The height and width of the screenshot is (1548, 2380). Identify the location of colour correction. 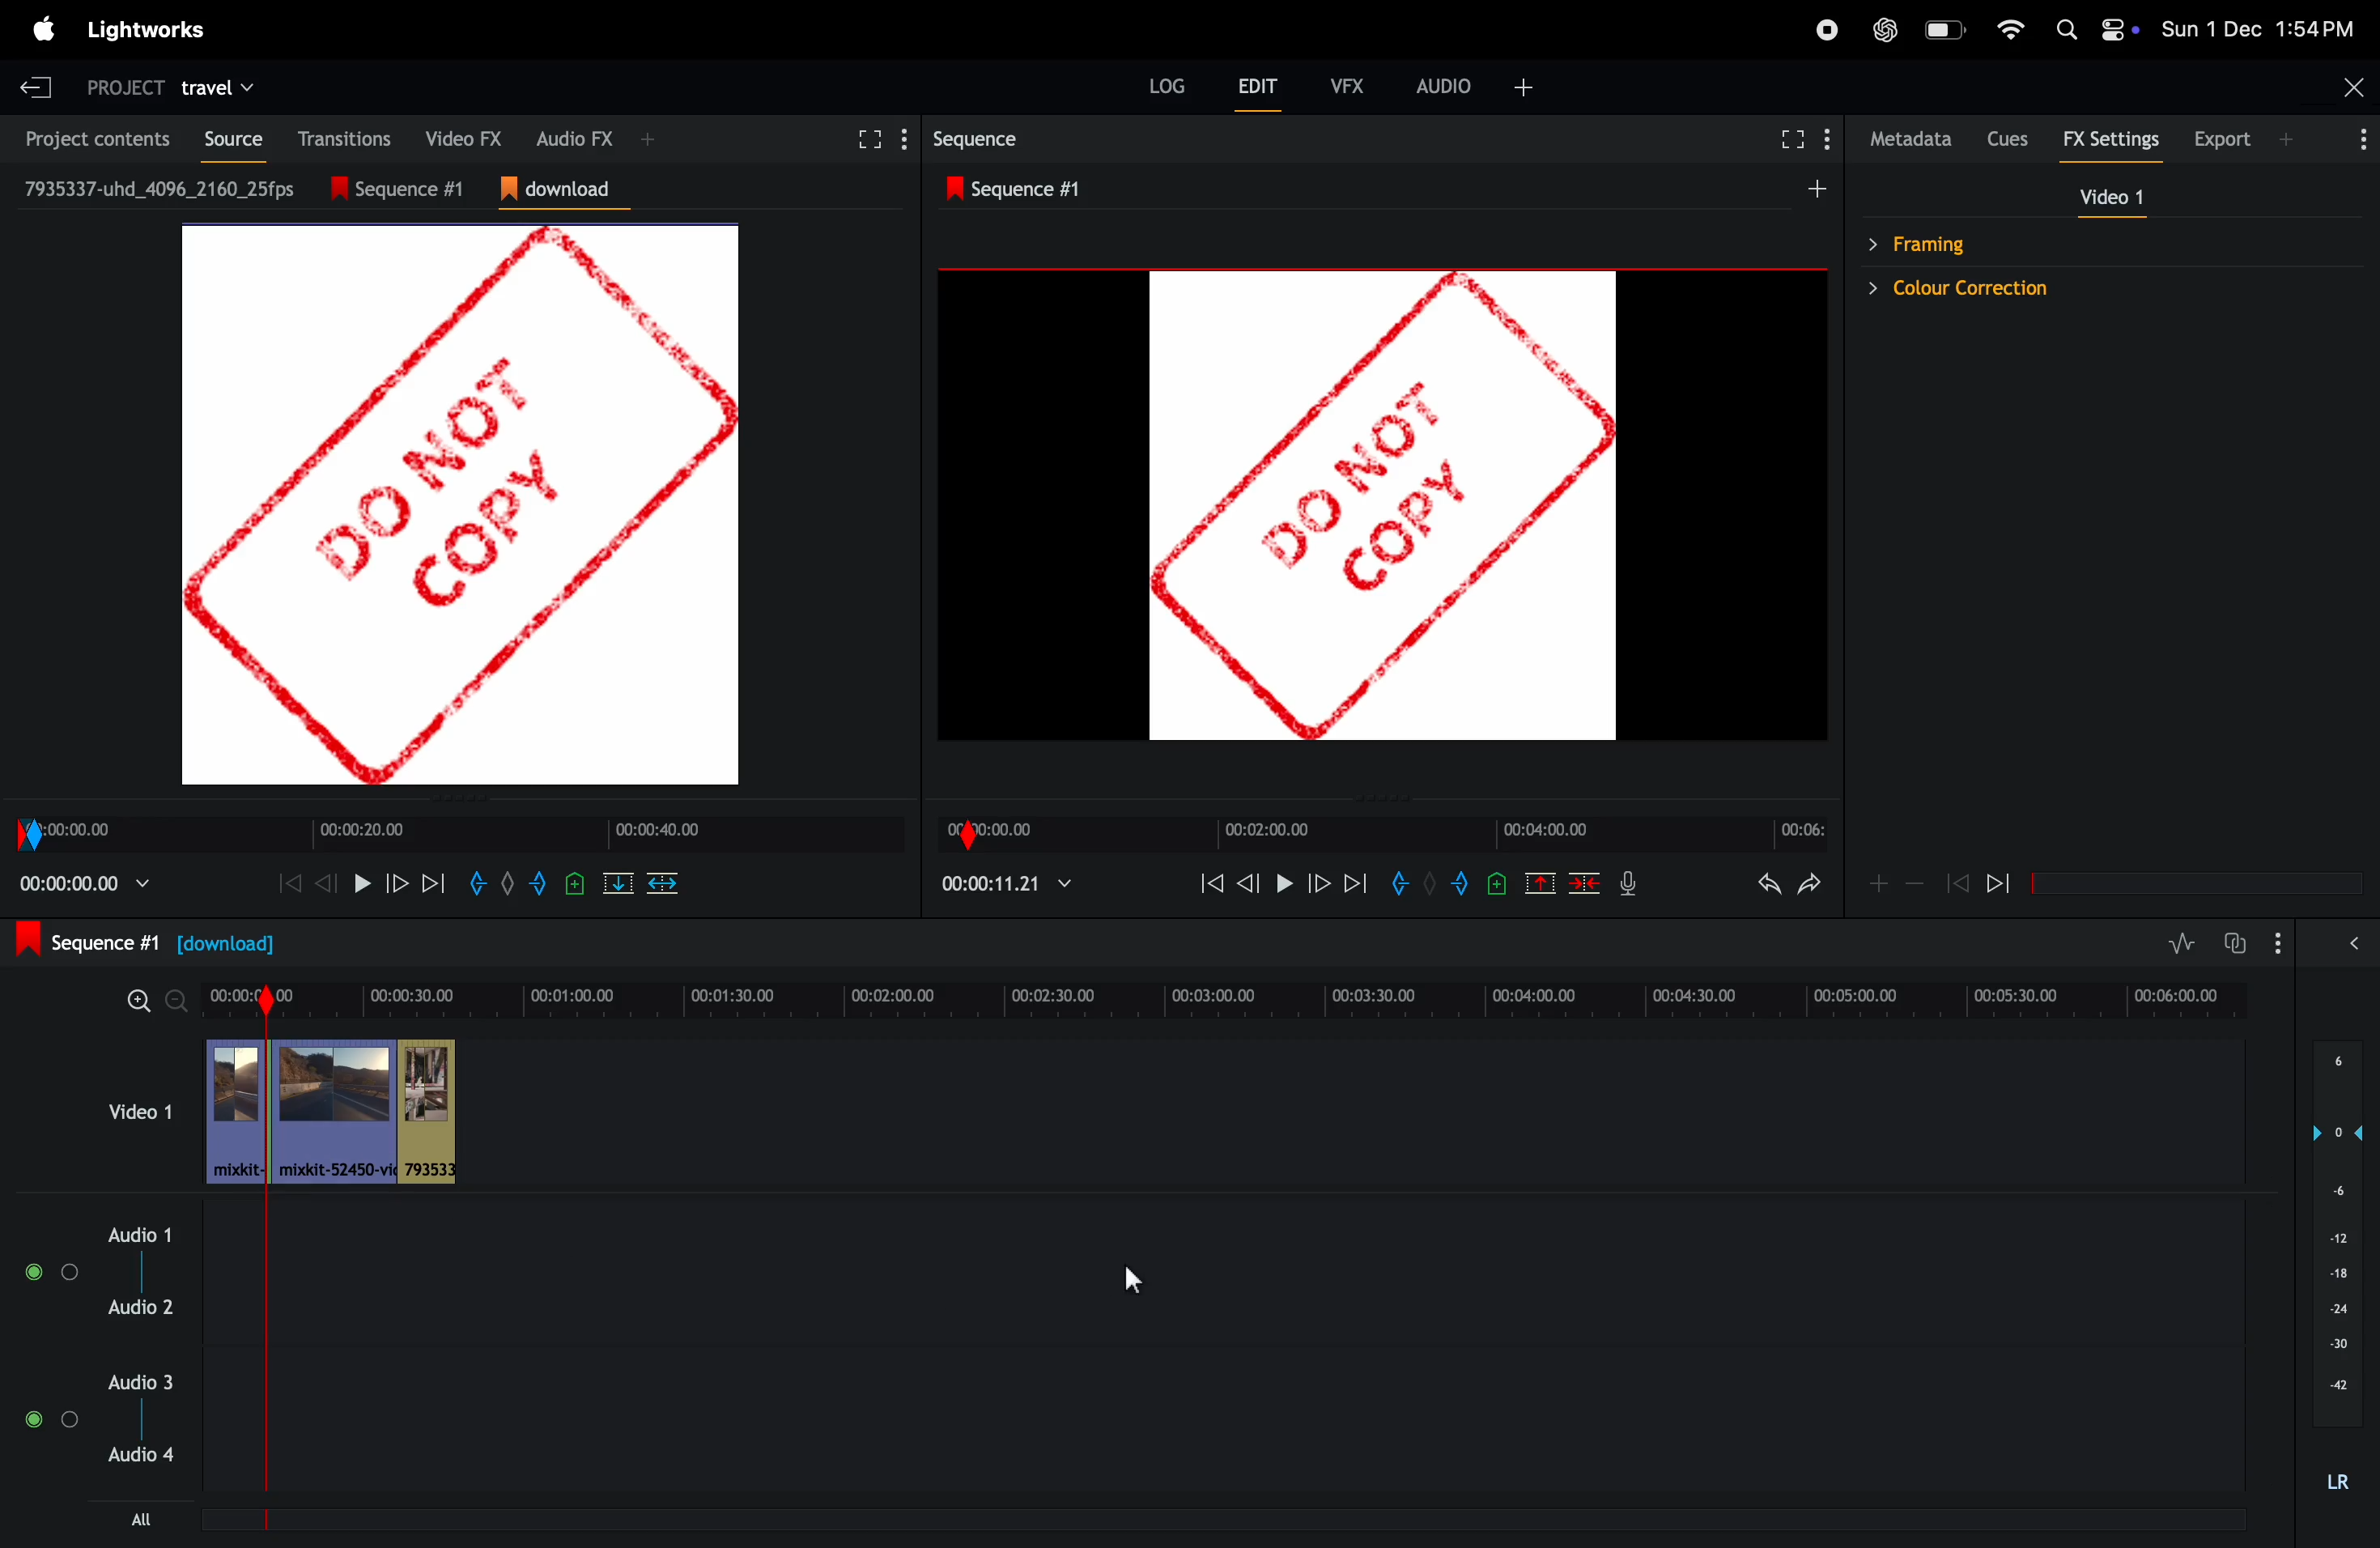
(2098, 288).